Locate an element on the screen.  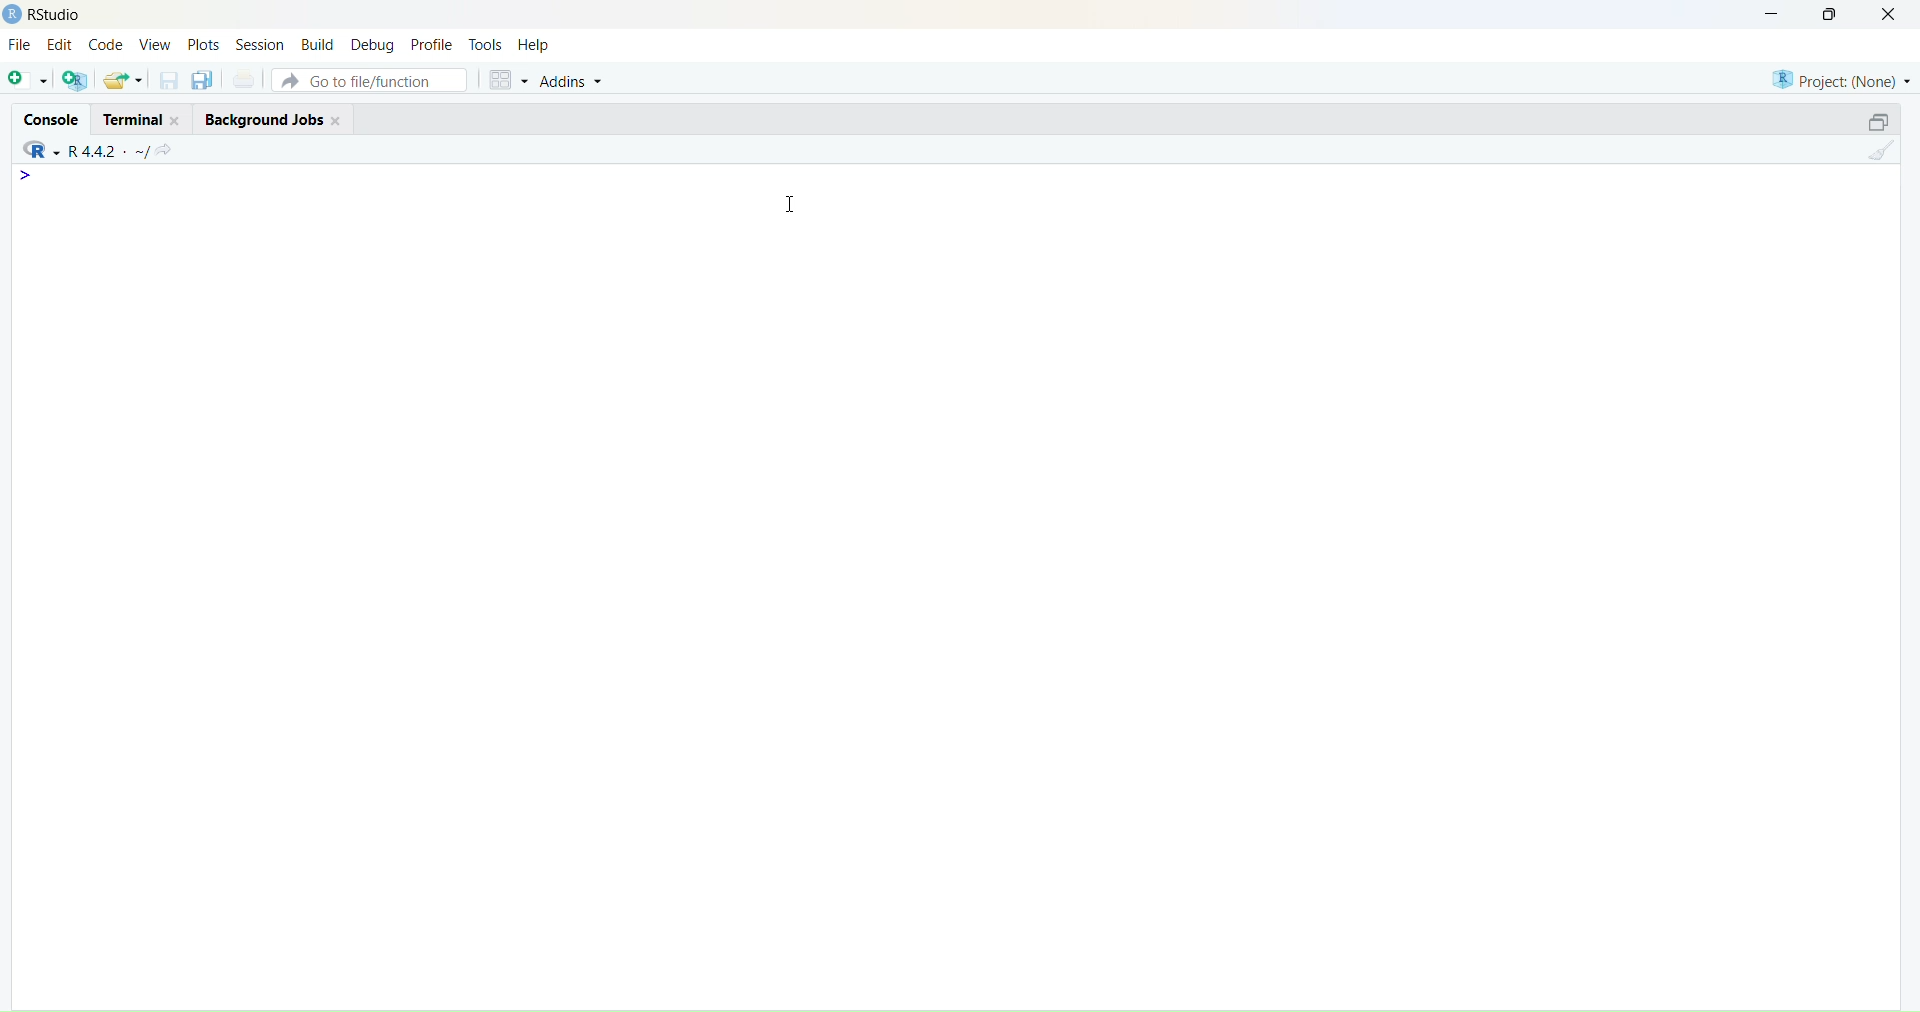
Open an existing file (Ctrl + O) is located at coordinates (124, 79).